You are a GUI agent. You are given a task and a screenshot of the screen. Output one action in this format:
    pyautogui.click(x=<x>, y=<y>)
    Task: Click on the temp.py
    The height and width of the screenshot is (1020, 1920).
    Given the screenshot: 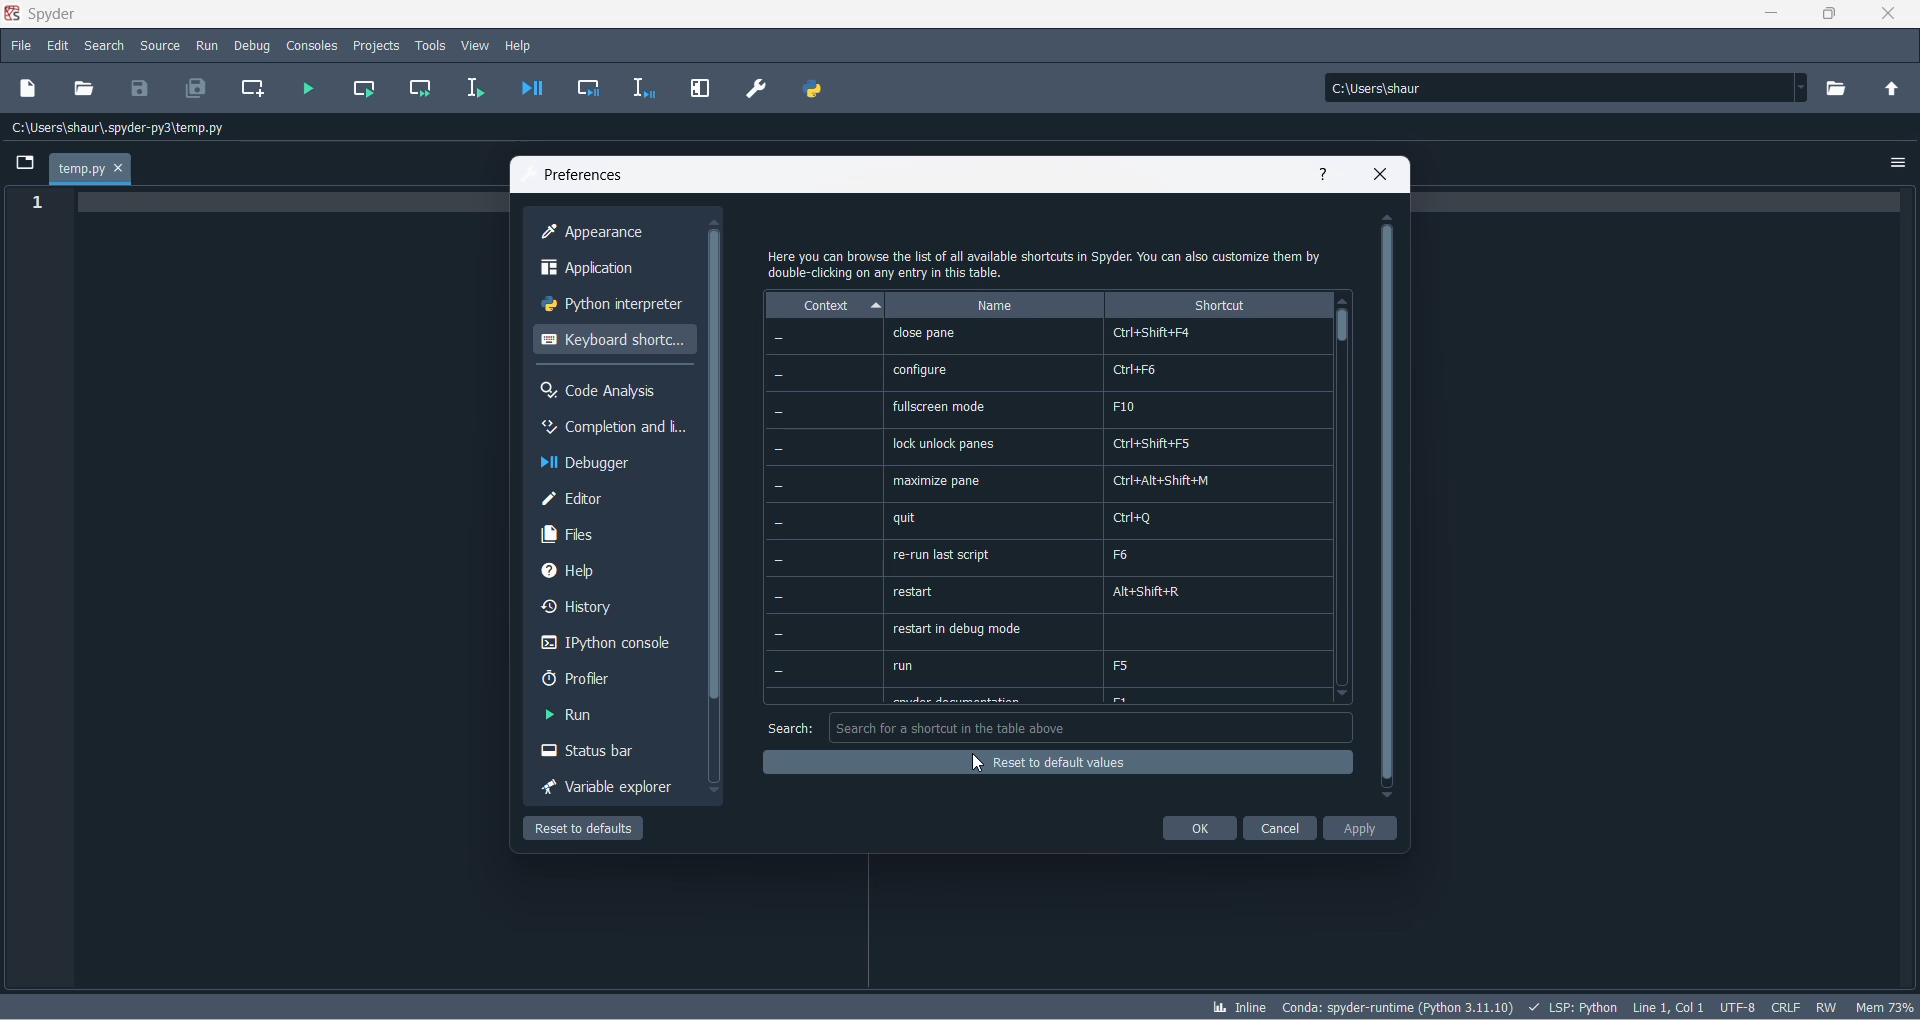 What is the action you would take?
    pyautogui.click(x=89, y=169)
    